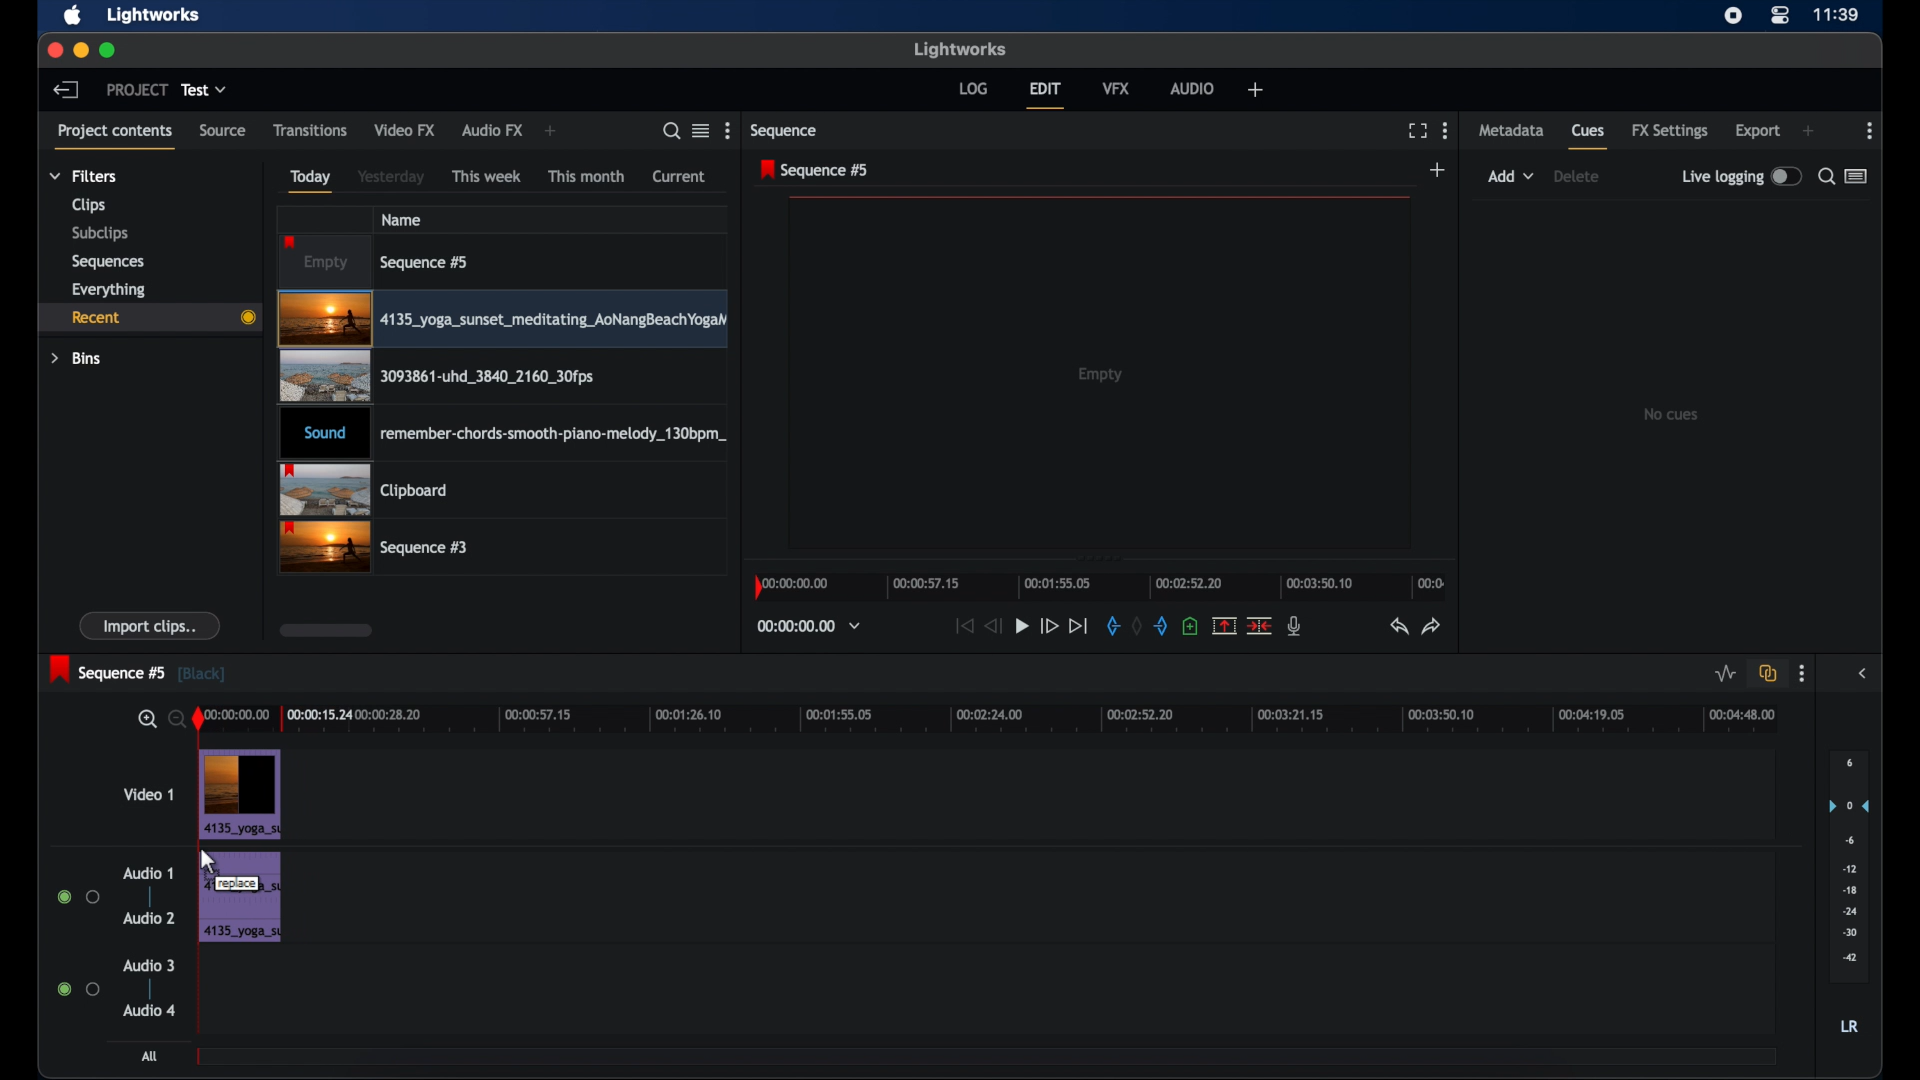  I want to click on audio 4, so click(146, 1011).